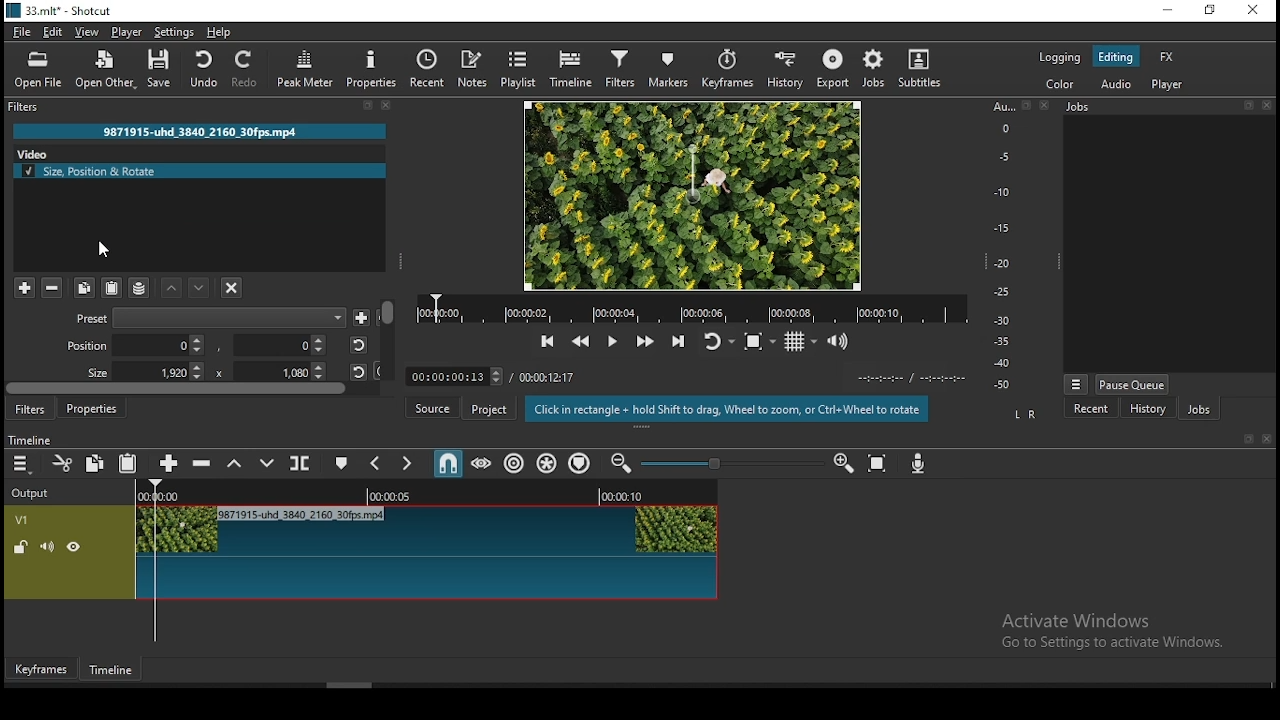  Describe the element at coordinates (359, 345) in the screenshot. I see `reset position` at that location.